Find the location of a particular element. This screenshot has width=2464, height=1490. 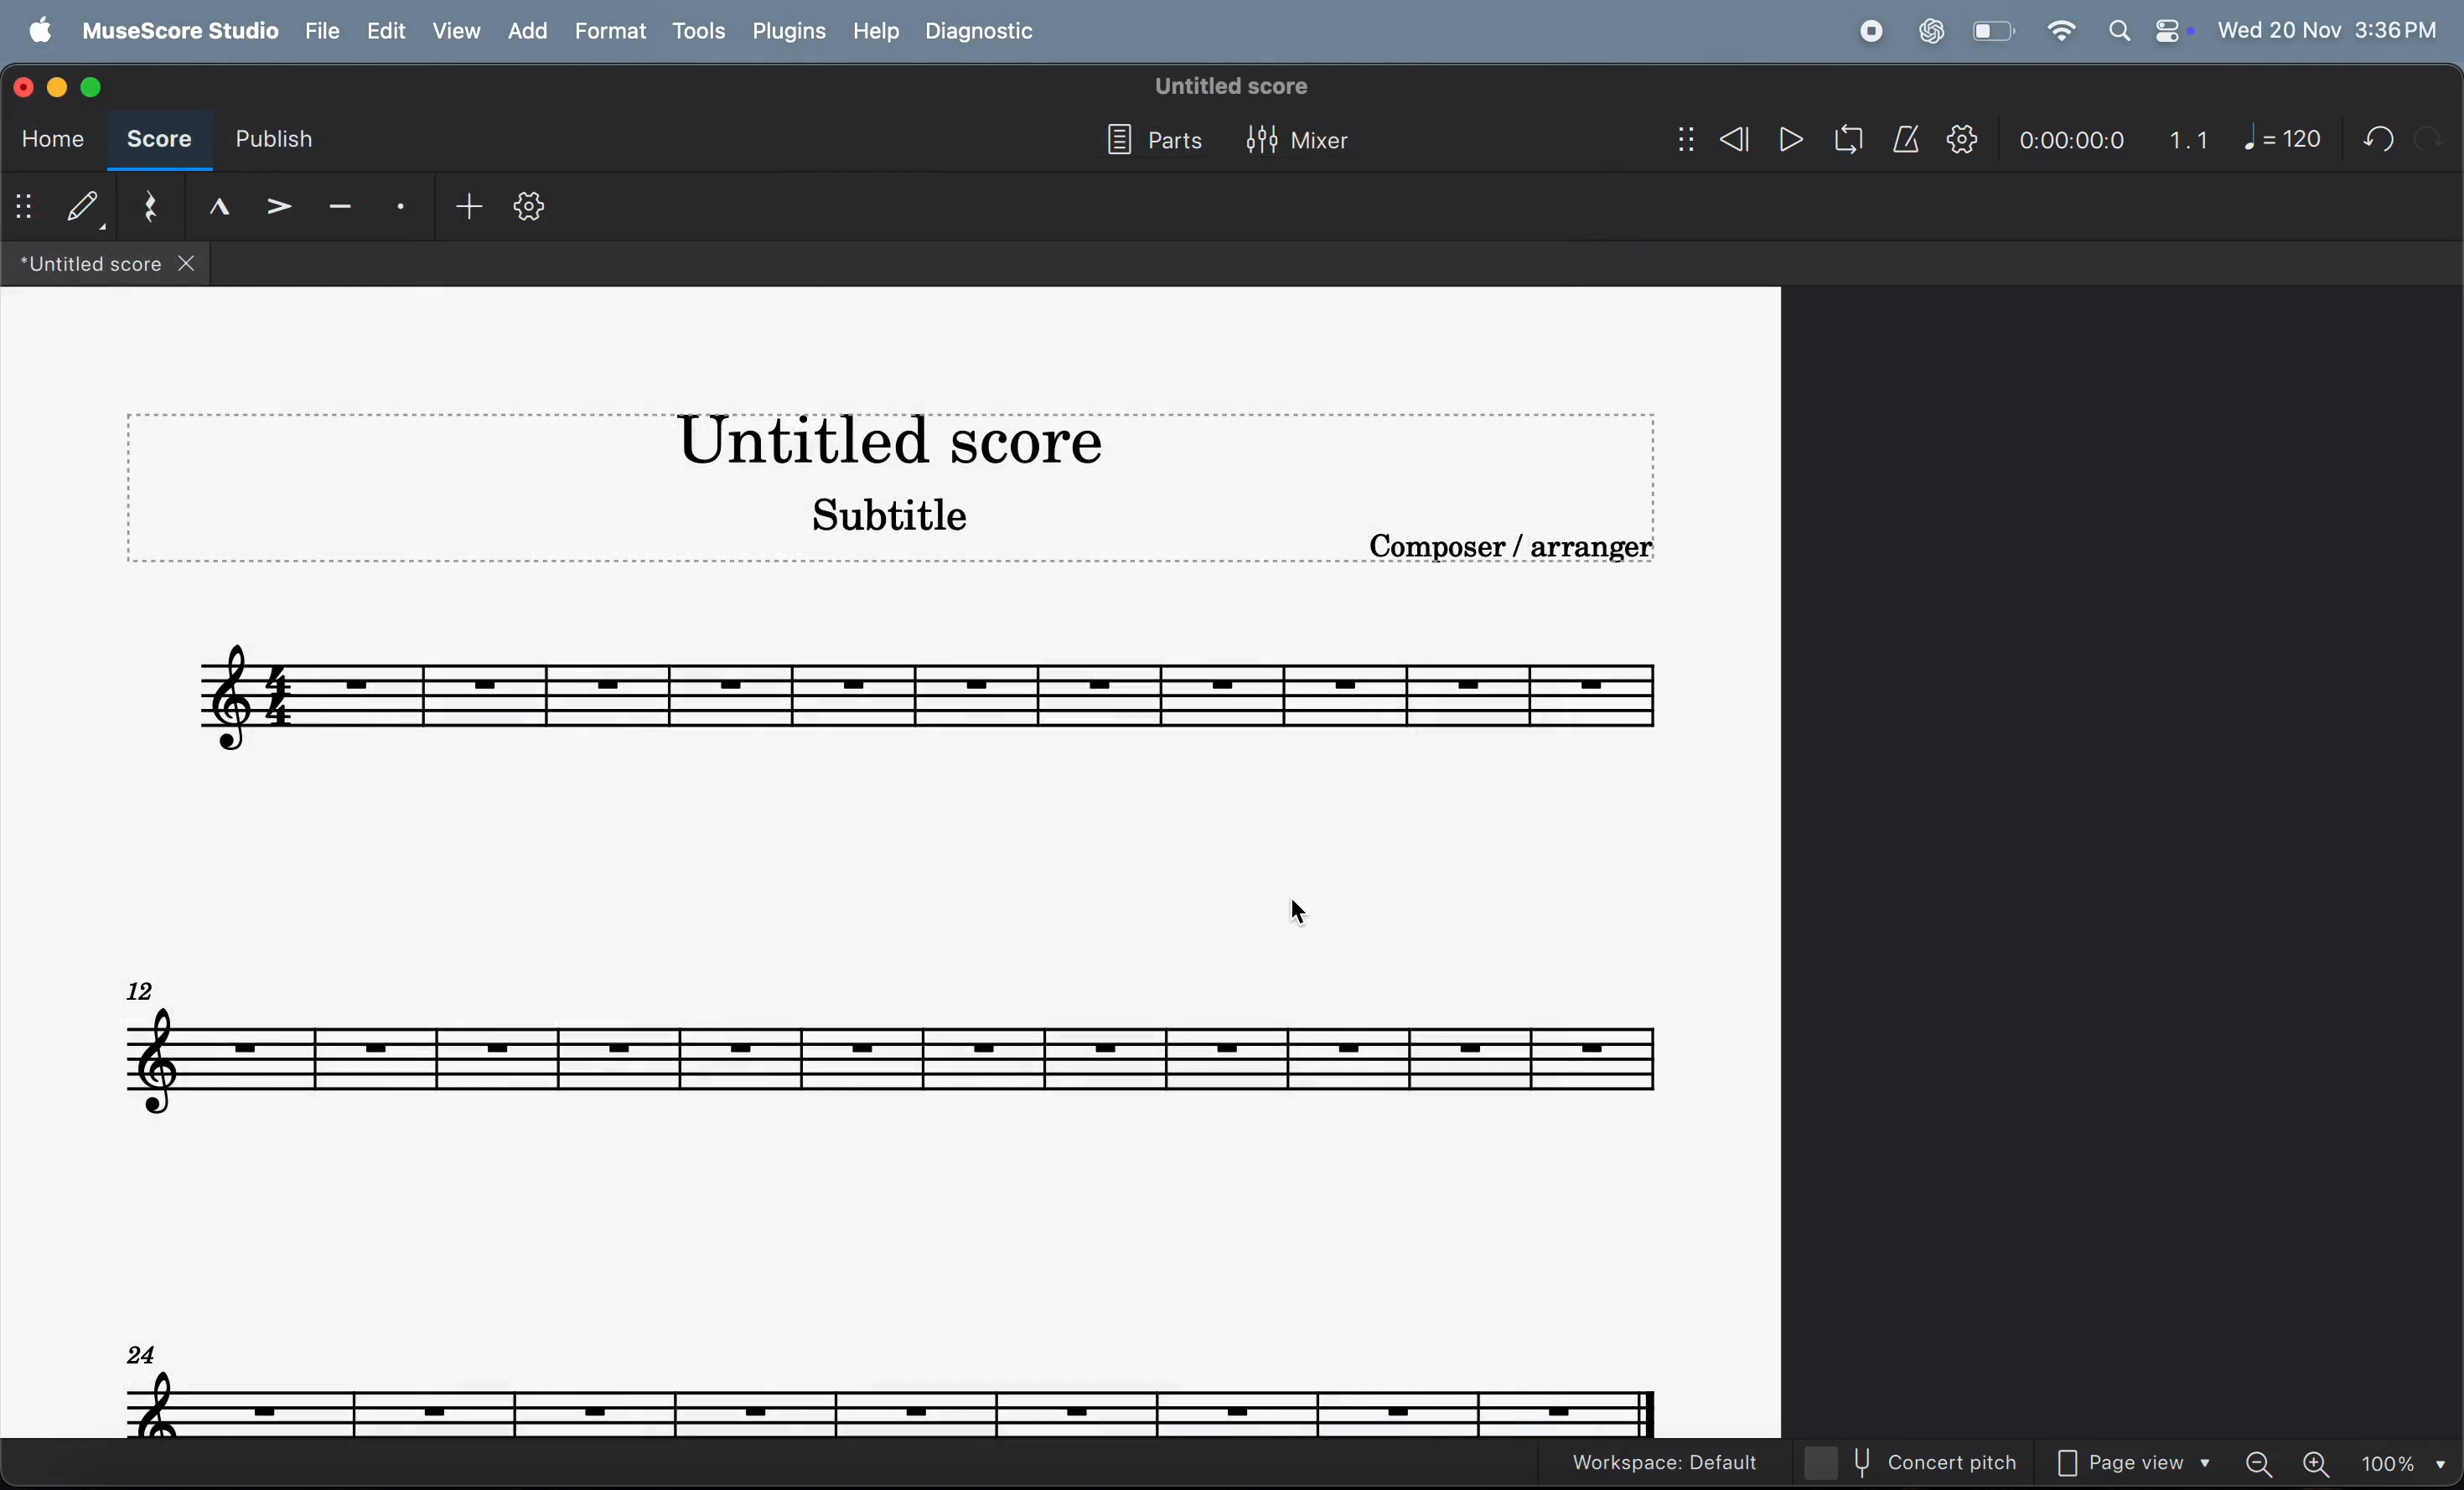

rewind is located at coordinates (1713, 142).